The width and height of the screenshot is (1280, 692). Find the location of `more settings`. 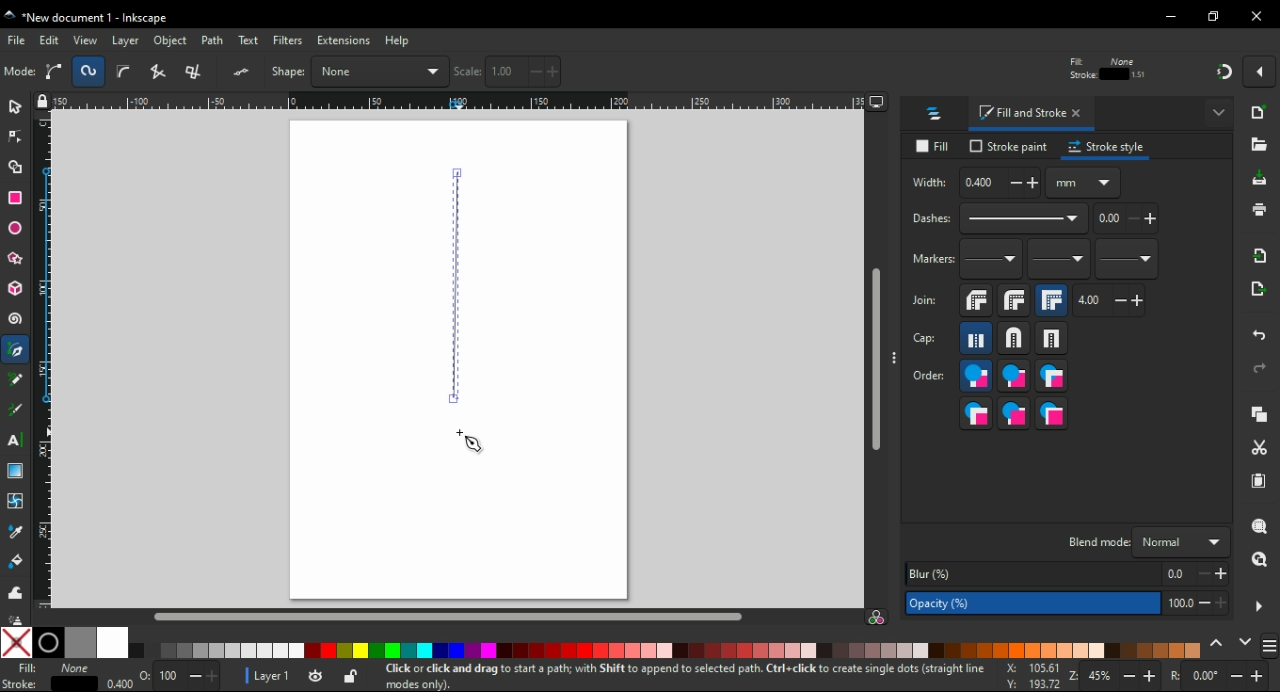

more settings is located at coordinates (1259, 607).